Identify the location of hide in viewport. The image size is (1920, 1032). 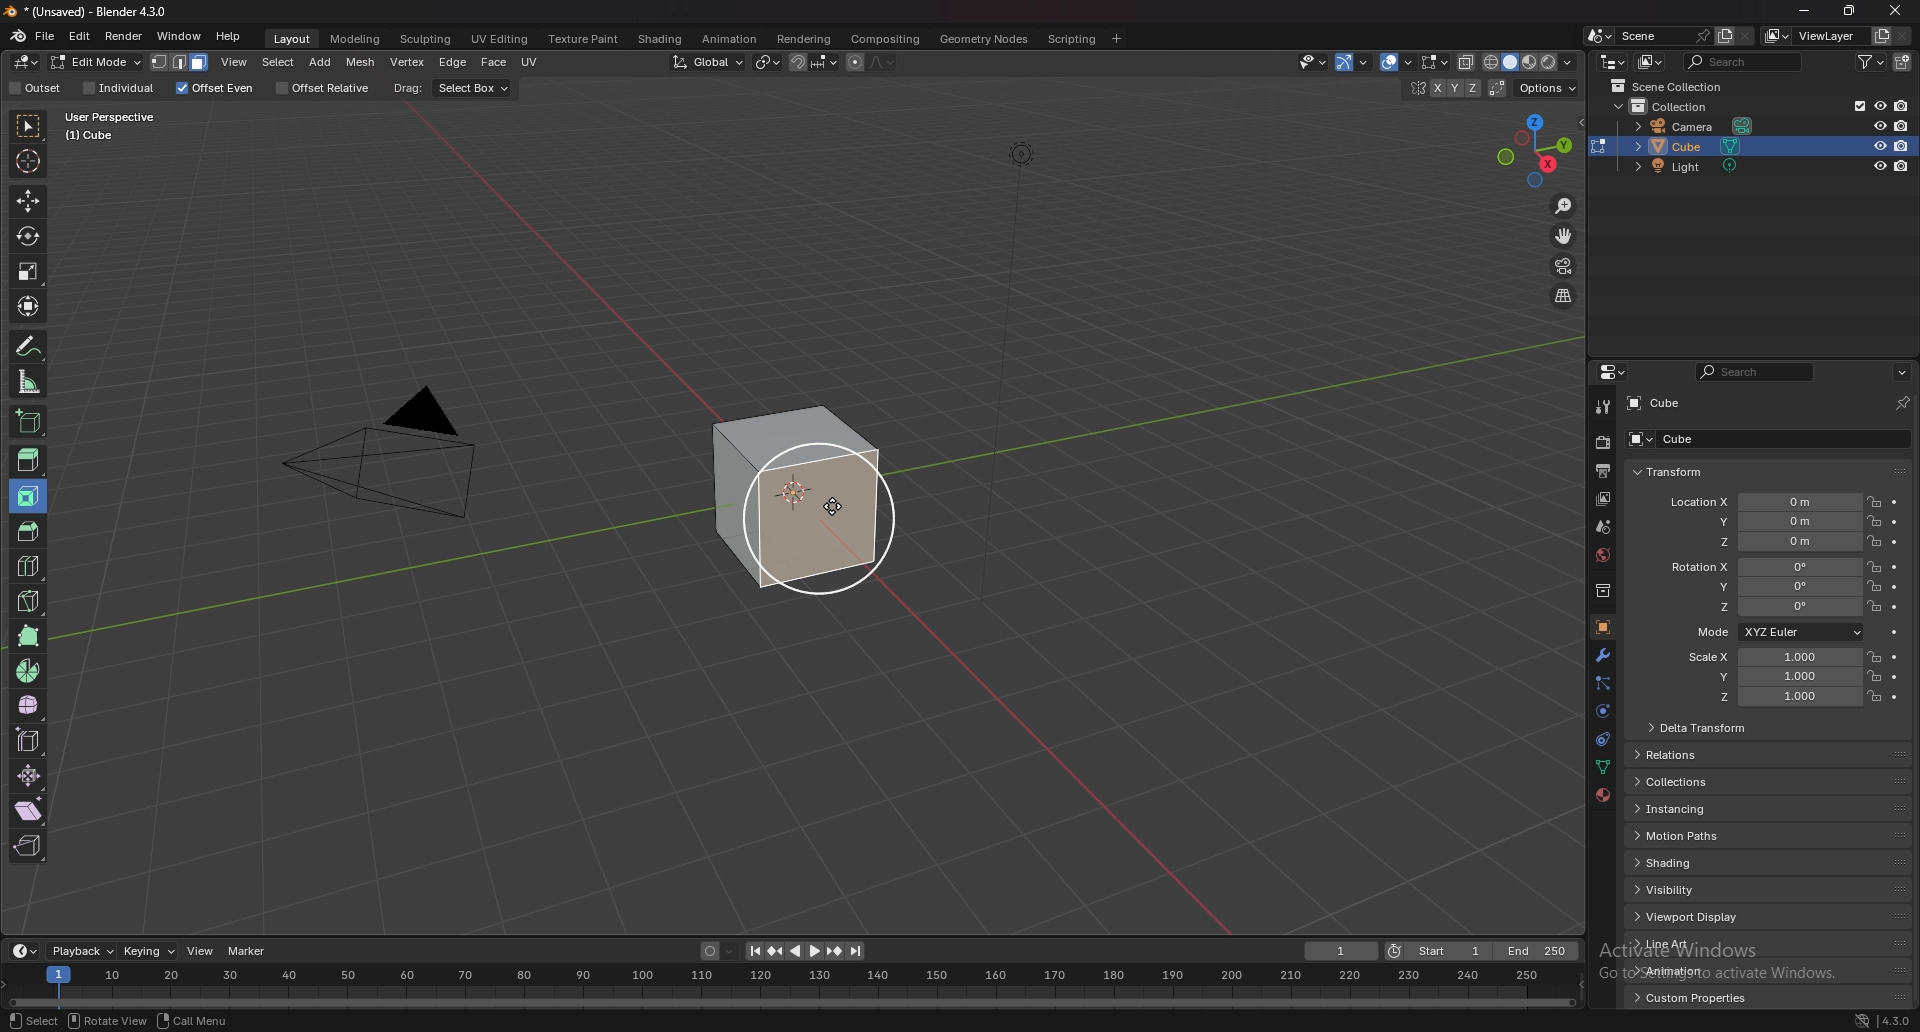
(1879, 123).